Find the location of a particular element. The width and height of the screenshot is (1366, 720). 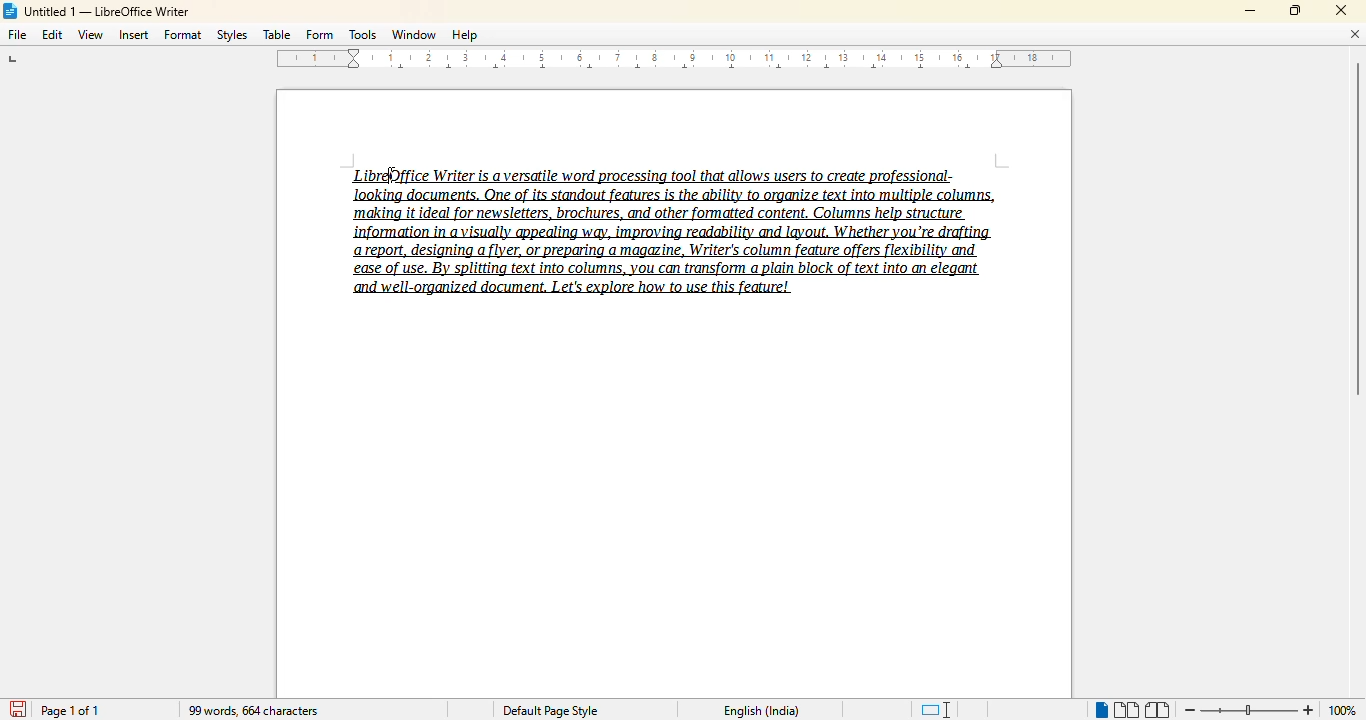

maximize is located at coordinates (1294, 10).